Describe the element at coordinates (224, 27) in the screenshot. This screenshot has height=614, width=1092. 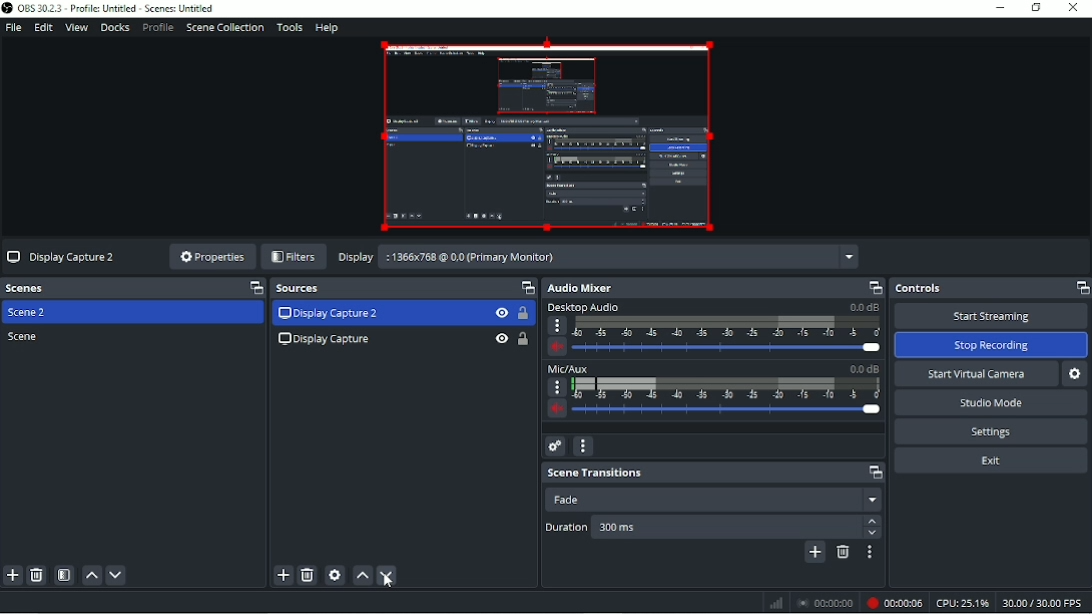
I see `Scene collection` at that location.